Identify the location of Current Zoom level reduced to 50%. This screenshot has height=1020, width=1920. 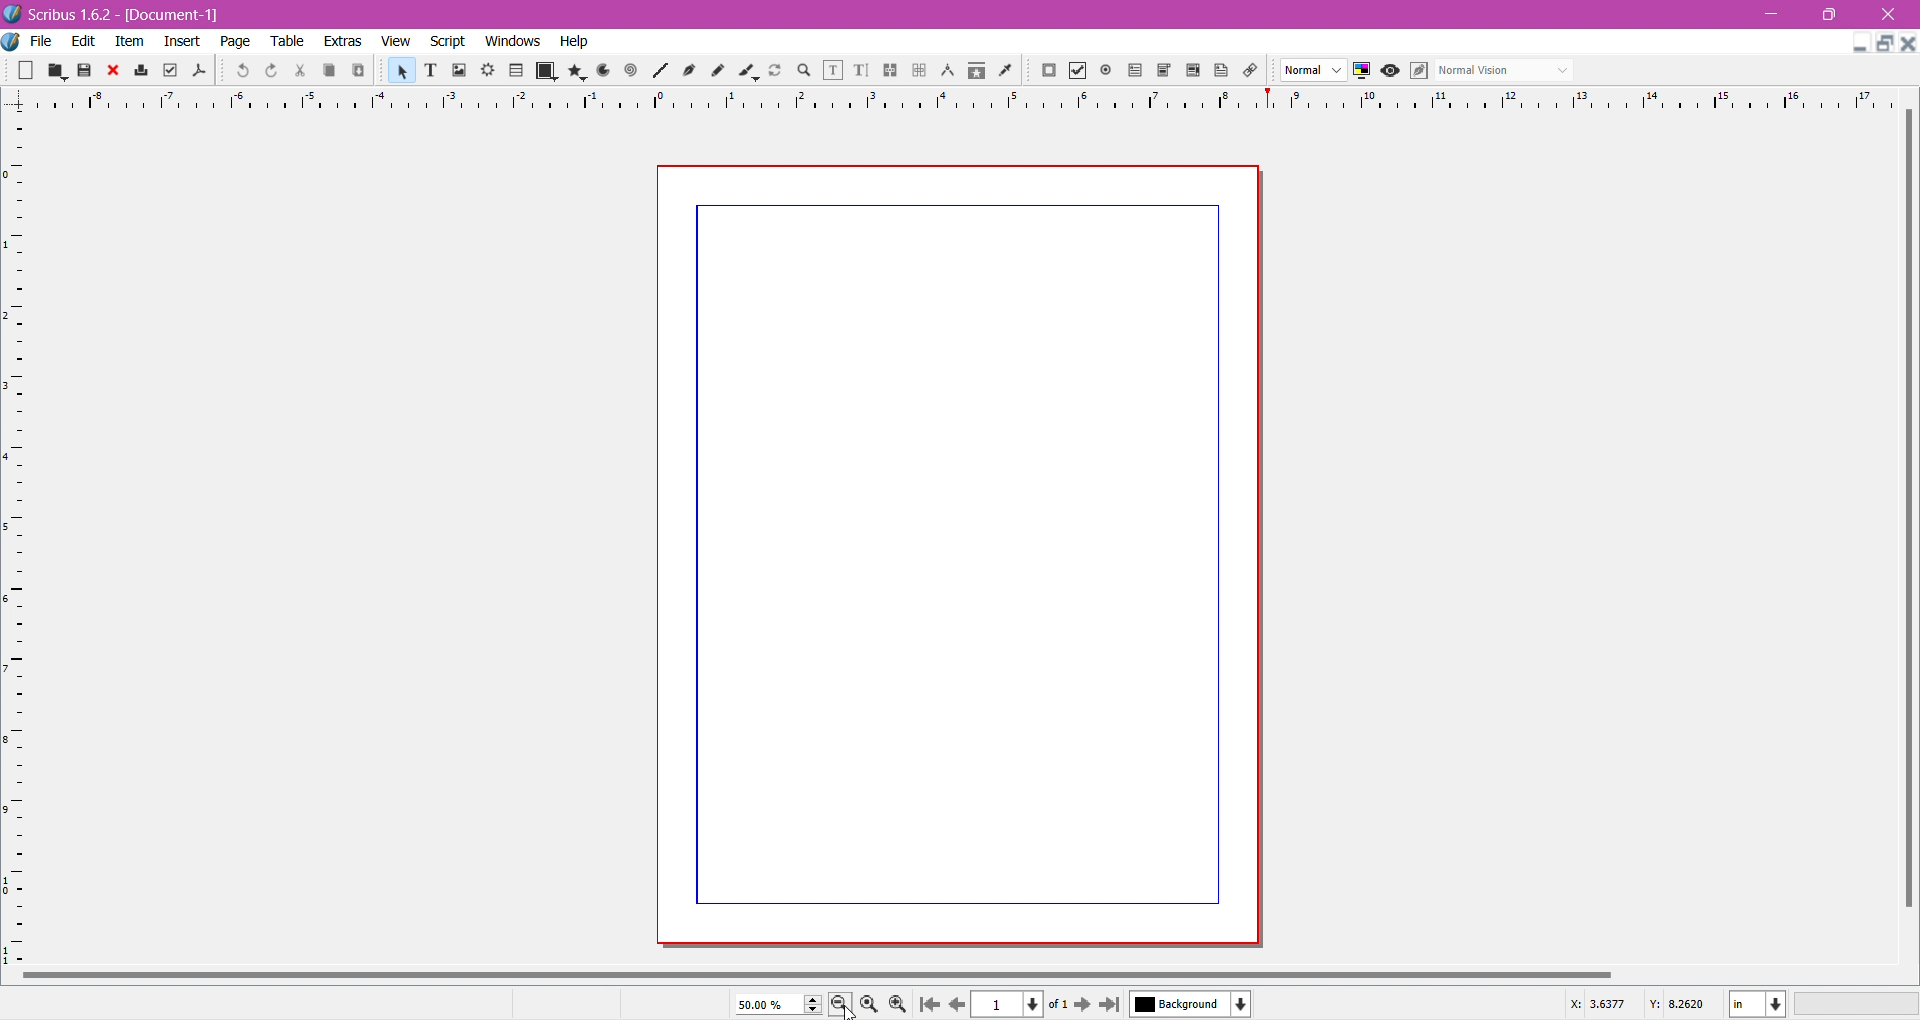
(779, 1005).